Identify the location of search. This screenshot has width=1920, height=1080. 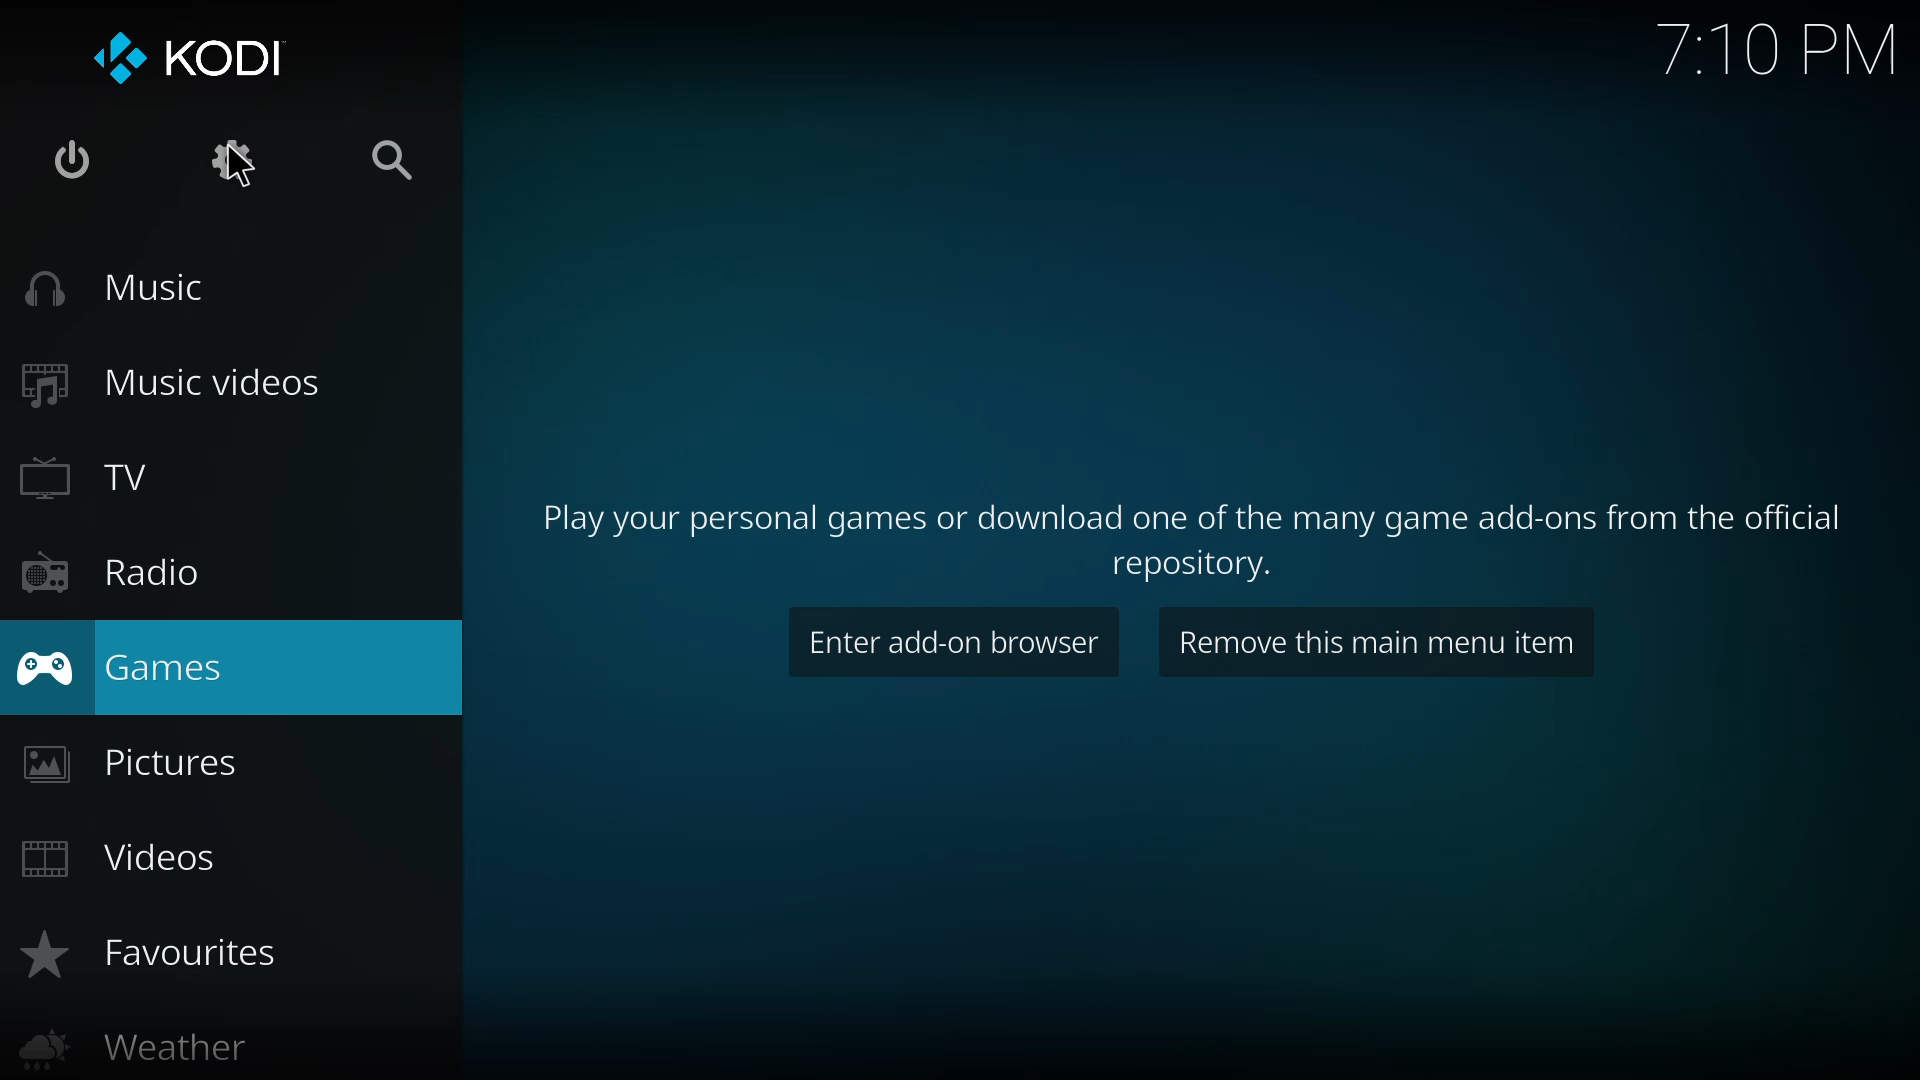
(390, 164).